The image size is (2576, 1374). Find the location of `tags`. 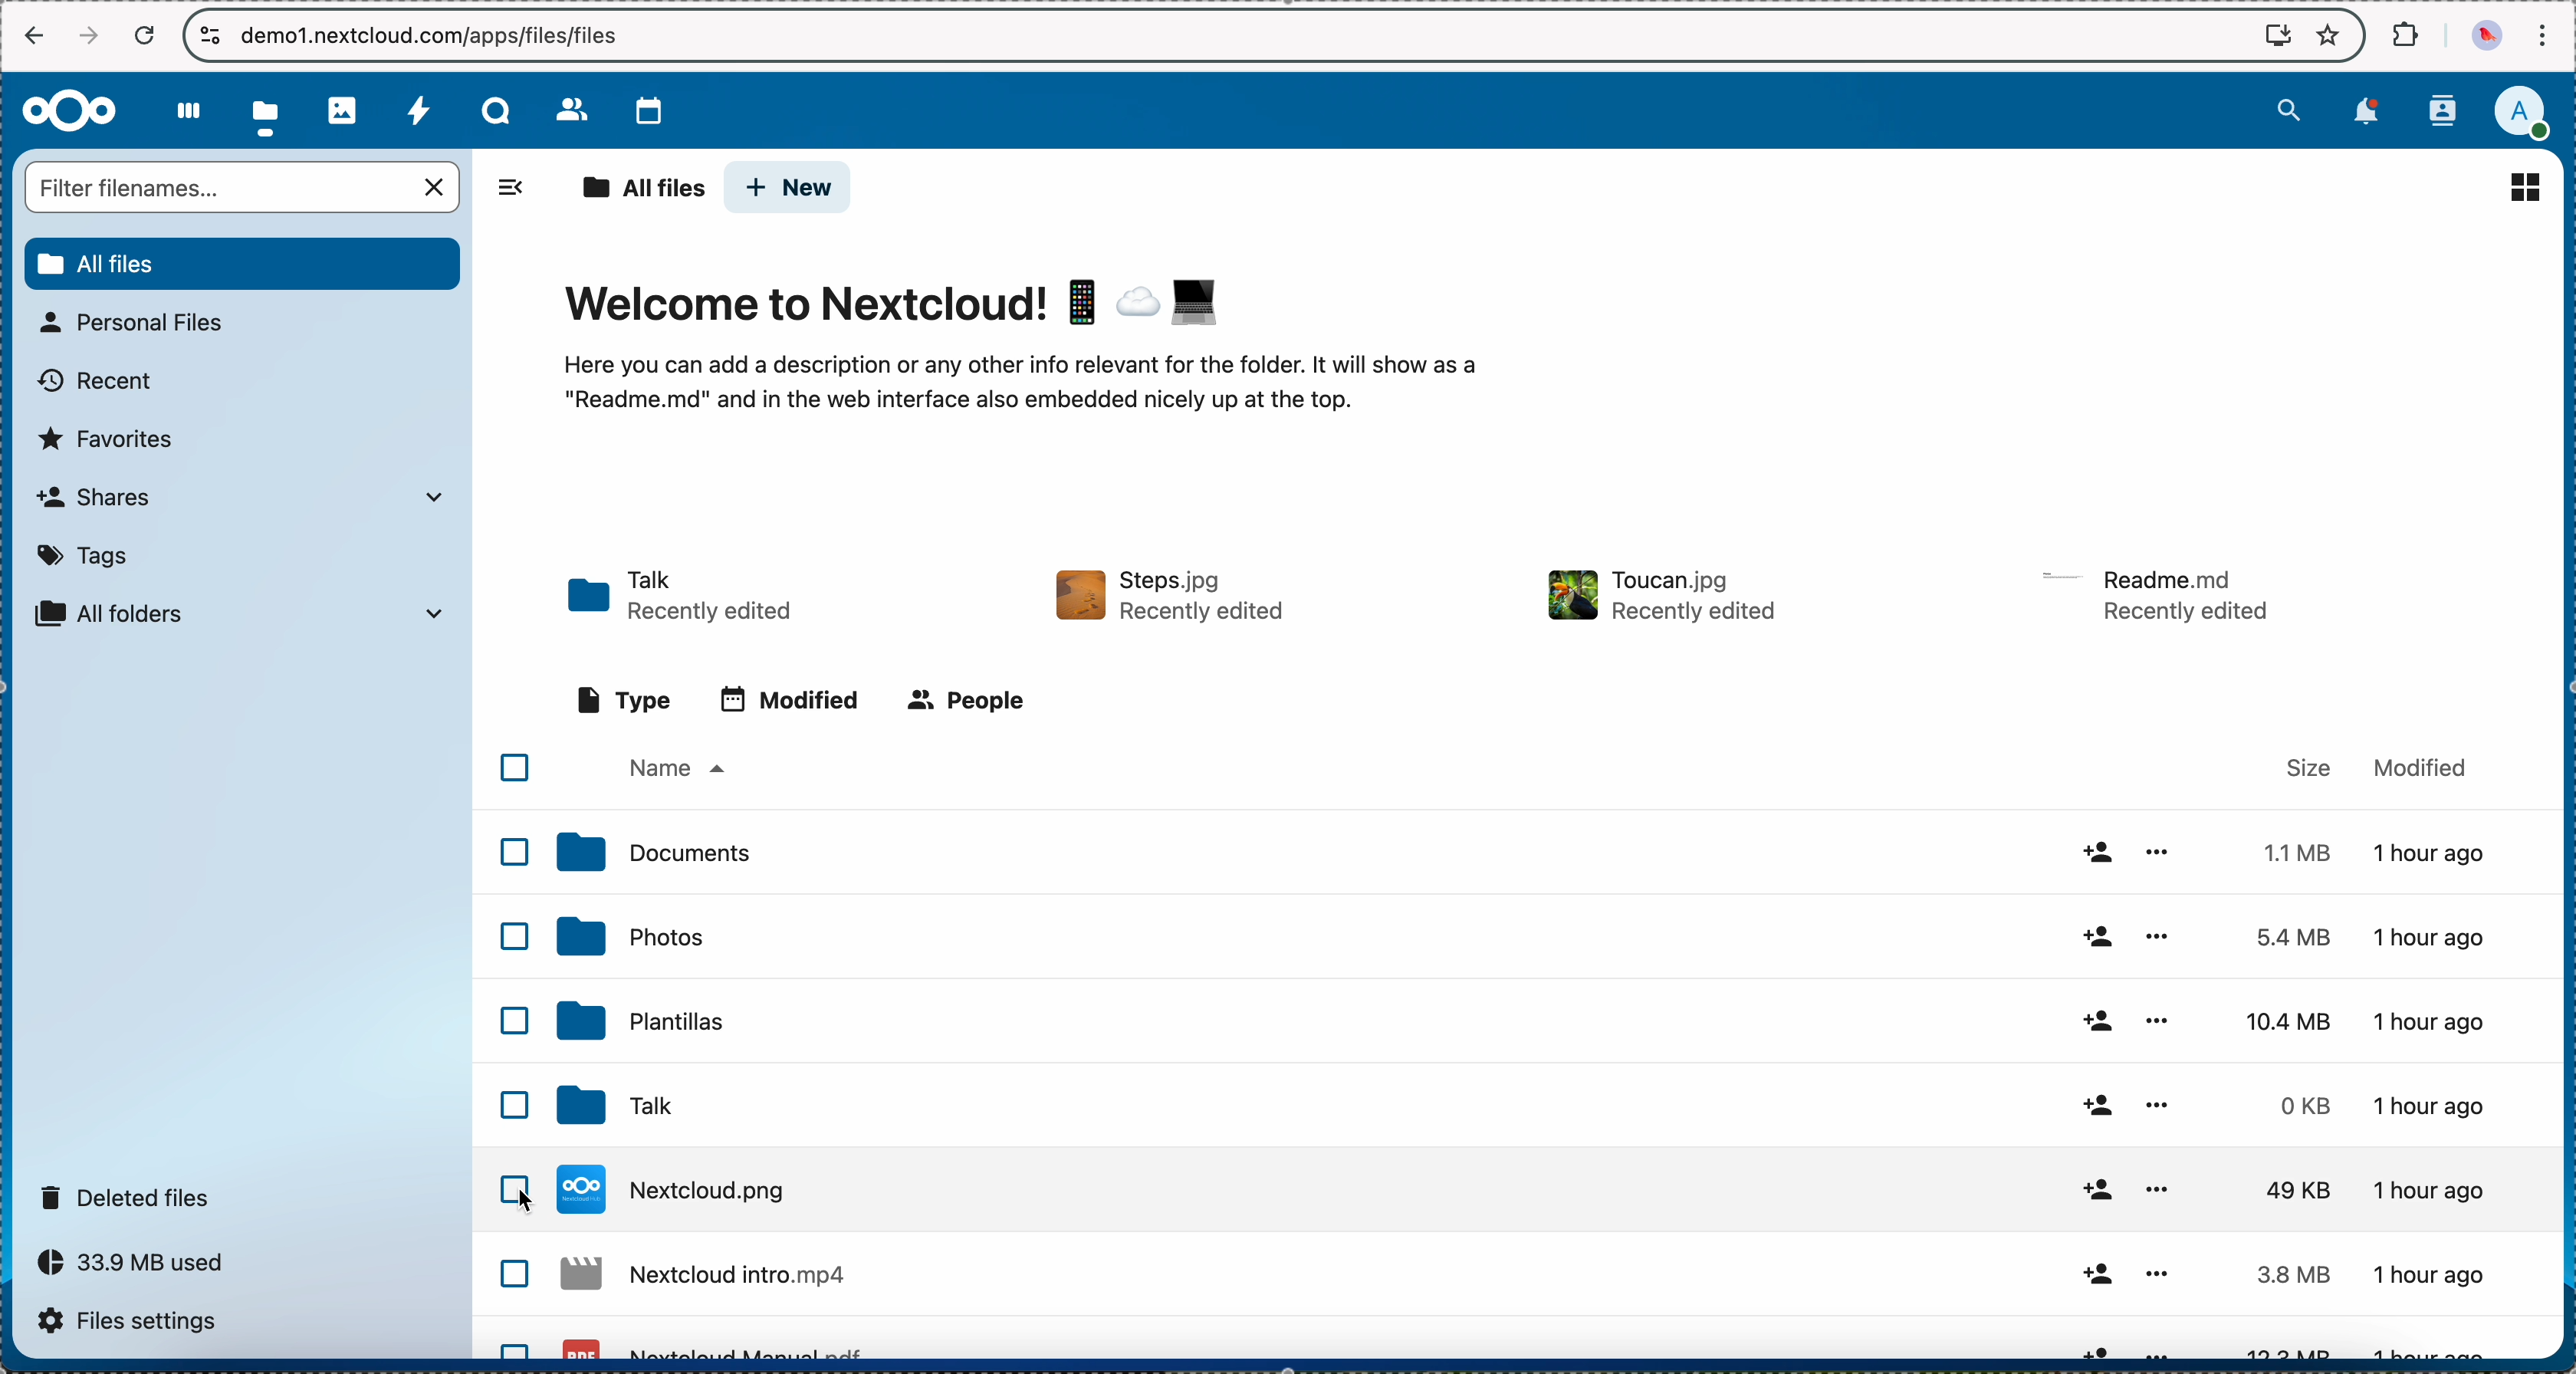

tags is located at coordinates (82, 558).